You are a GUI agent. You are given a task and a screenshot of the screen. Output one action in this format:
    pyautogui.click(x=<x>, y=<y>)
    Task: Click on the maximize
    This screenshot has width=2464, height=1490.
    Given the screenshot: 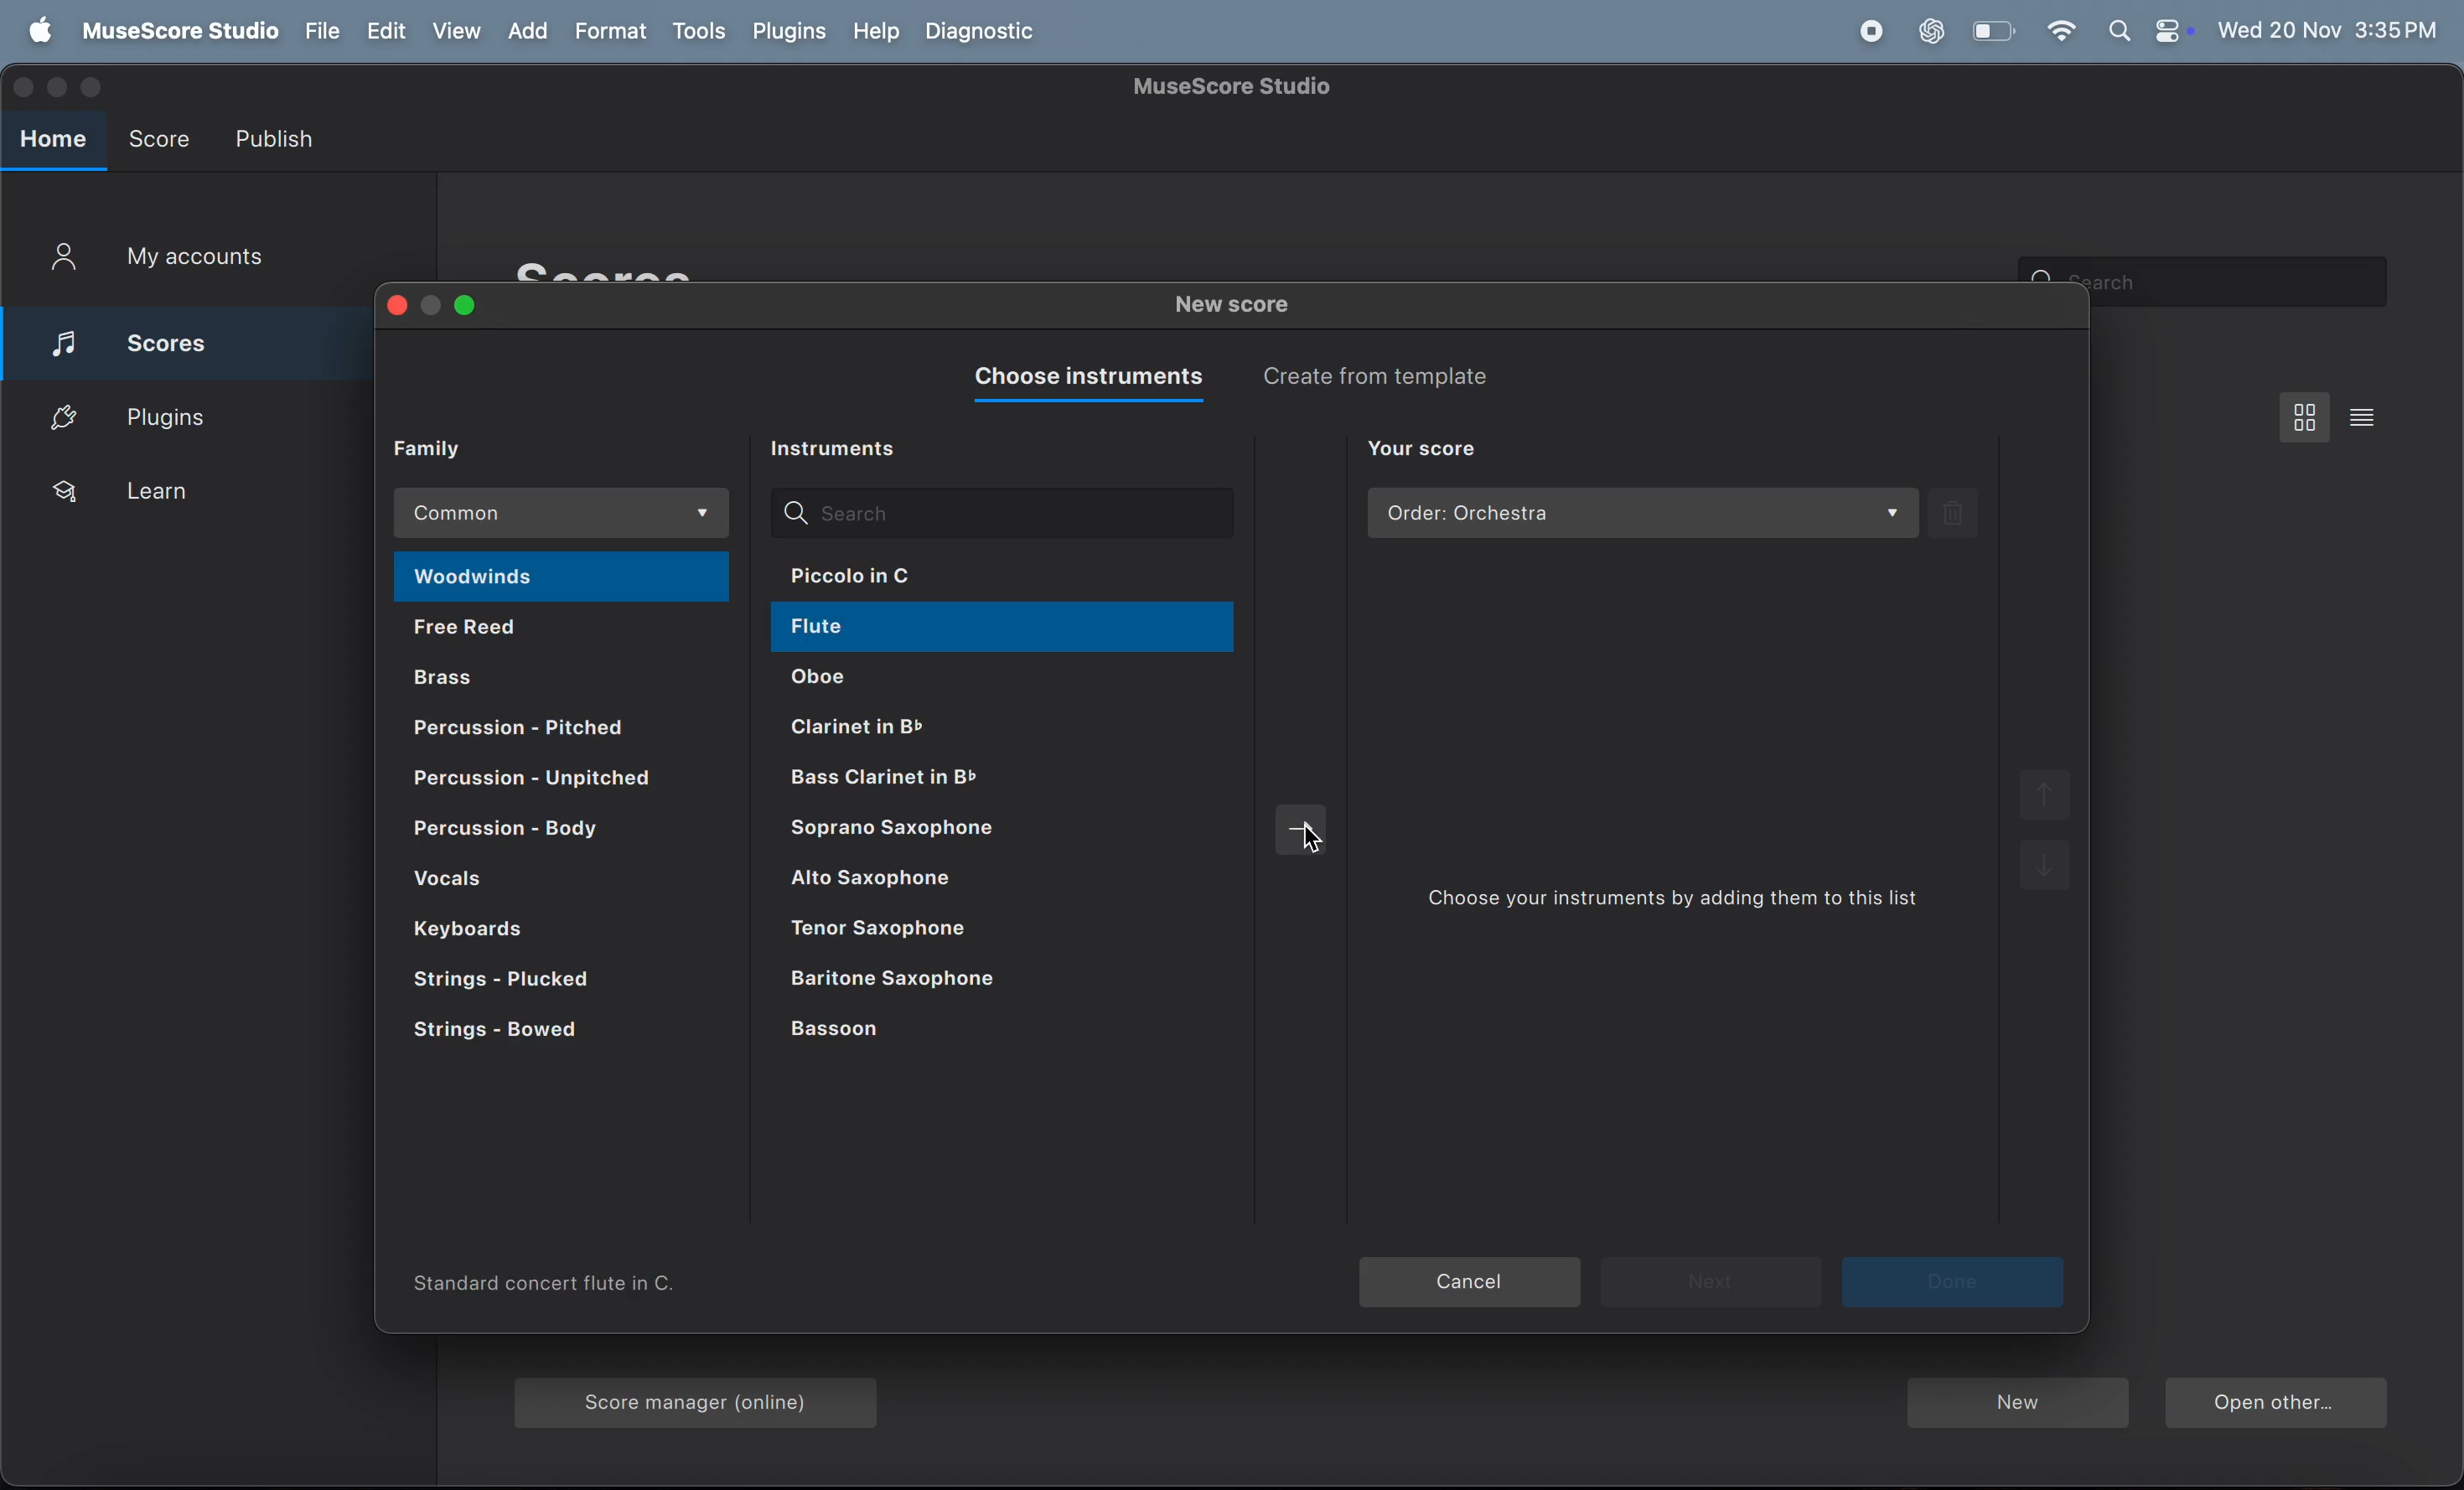 What is the action you would take?
    pyautogui.click(x=94, y=87)
    